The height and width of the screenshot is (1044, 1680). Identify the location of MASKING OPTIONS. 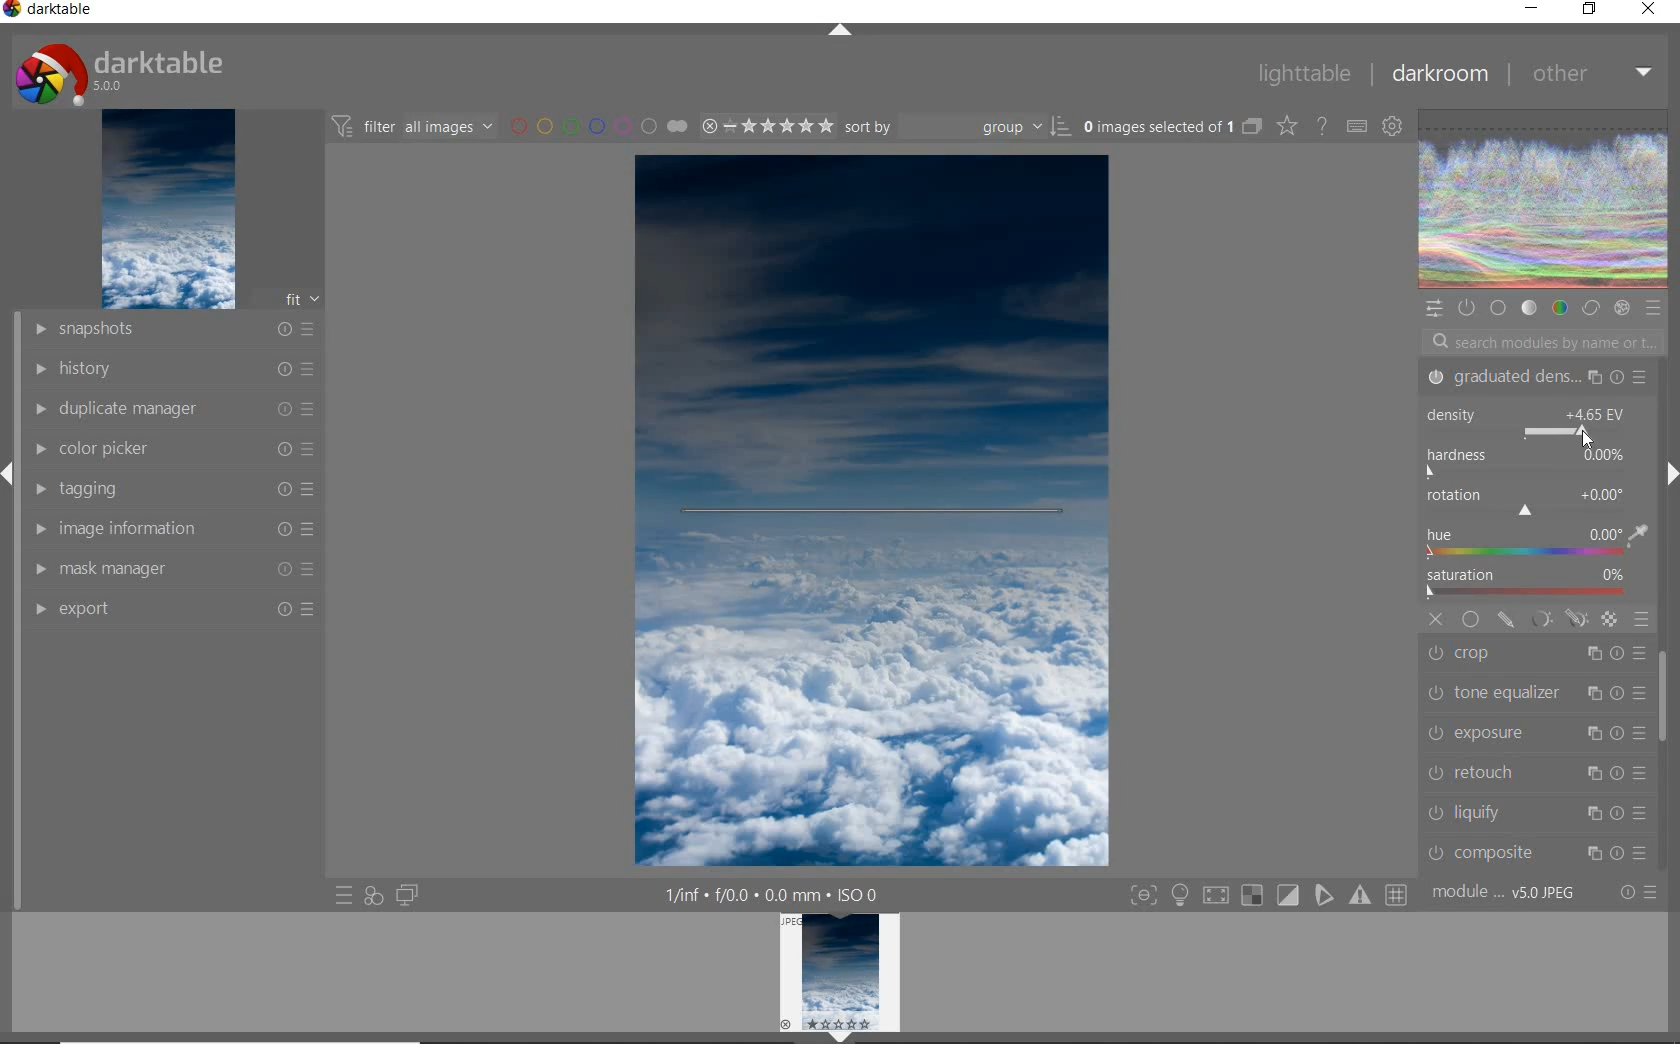
(1557, 620).